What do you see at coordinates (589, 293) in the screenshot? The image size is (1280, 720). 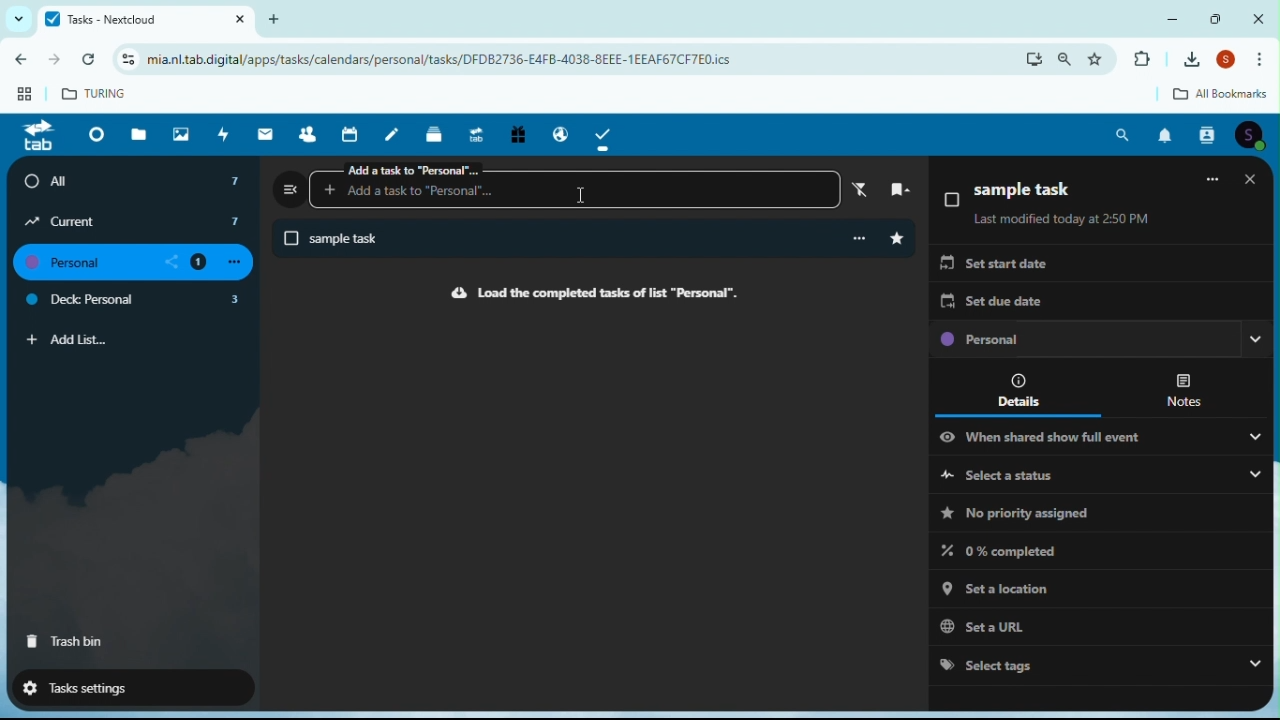 I see `load completed tasks` at bounding box center [589, 293].